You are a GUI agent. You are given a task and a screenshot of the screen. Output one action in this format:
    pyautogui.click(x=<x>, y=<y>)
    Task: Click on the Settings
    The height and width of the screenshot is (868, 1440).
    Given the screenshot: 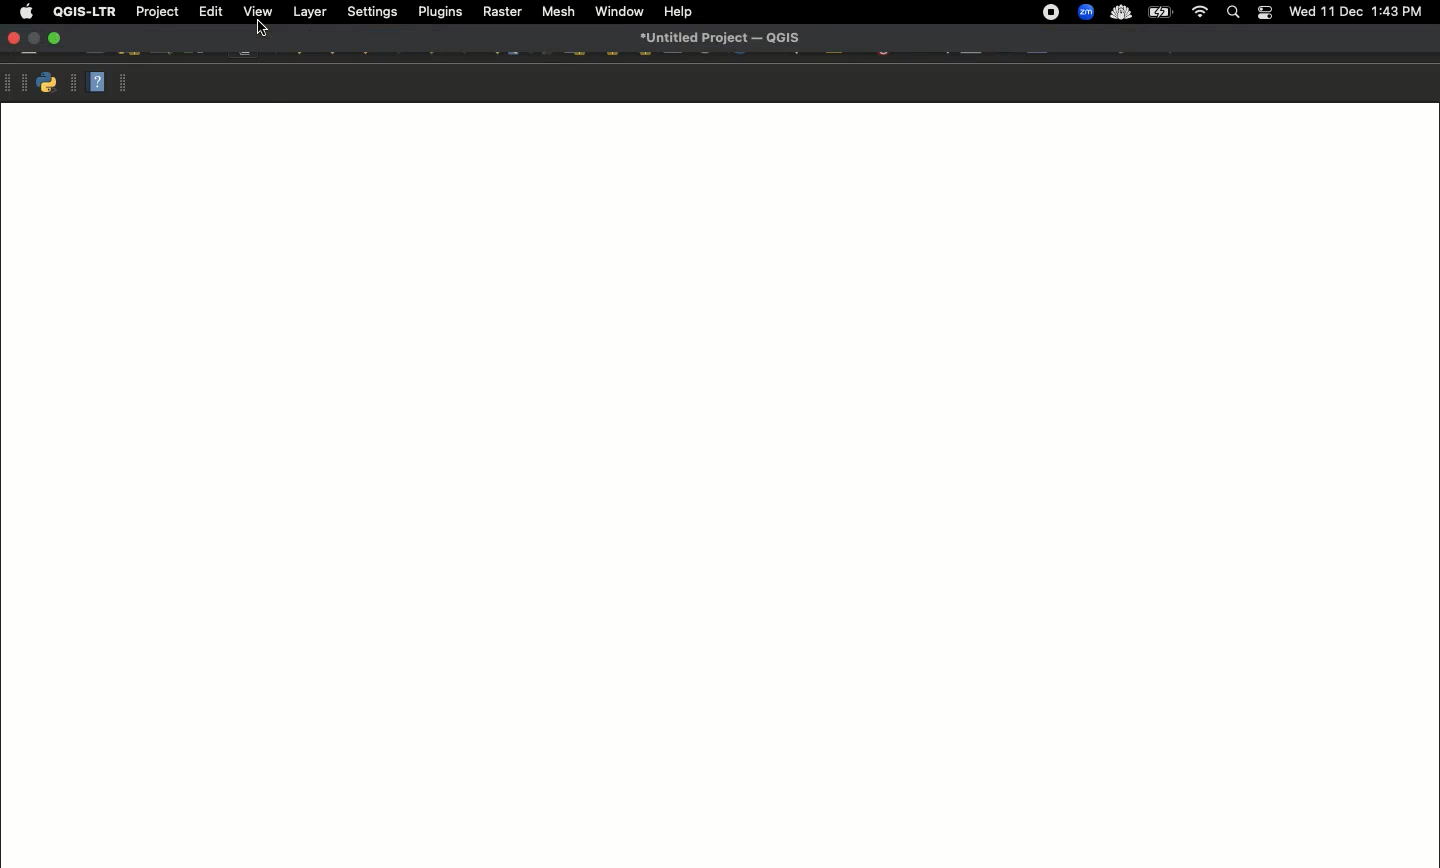 What is the action you would take?
    pyautogui.click(x=374, y=12)
    